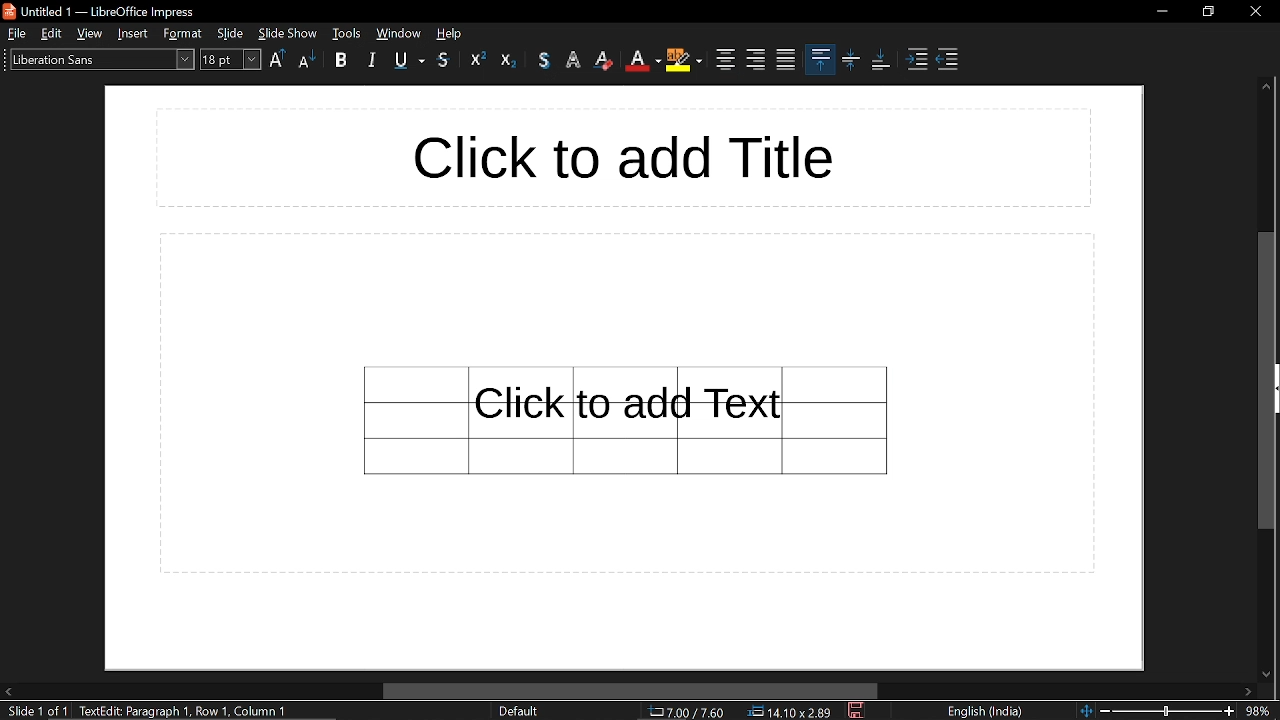  Describe the element at coordinates (946, 61) in the screenshot. I see `decrease indent` at that location.